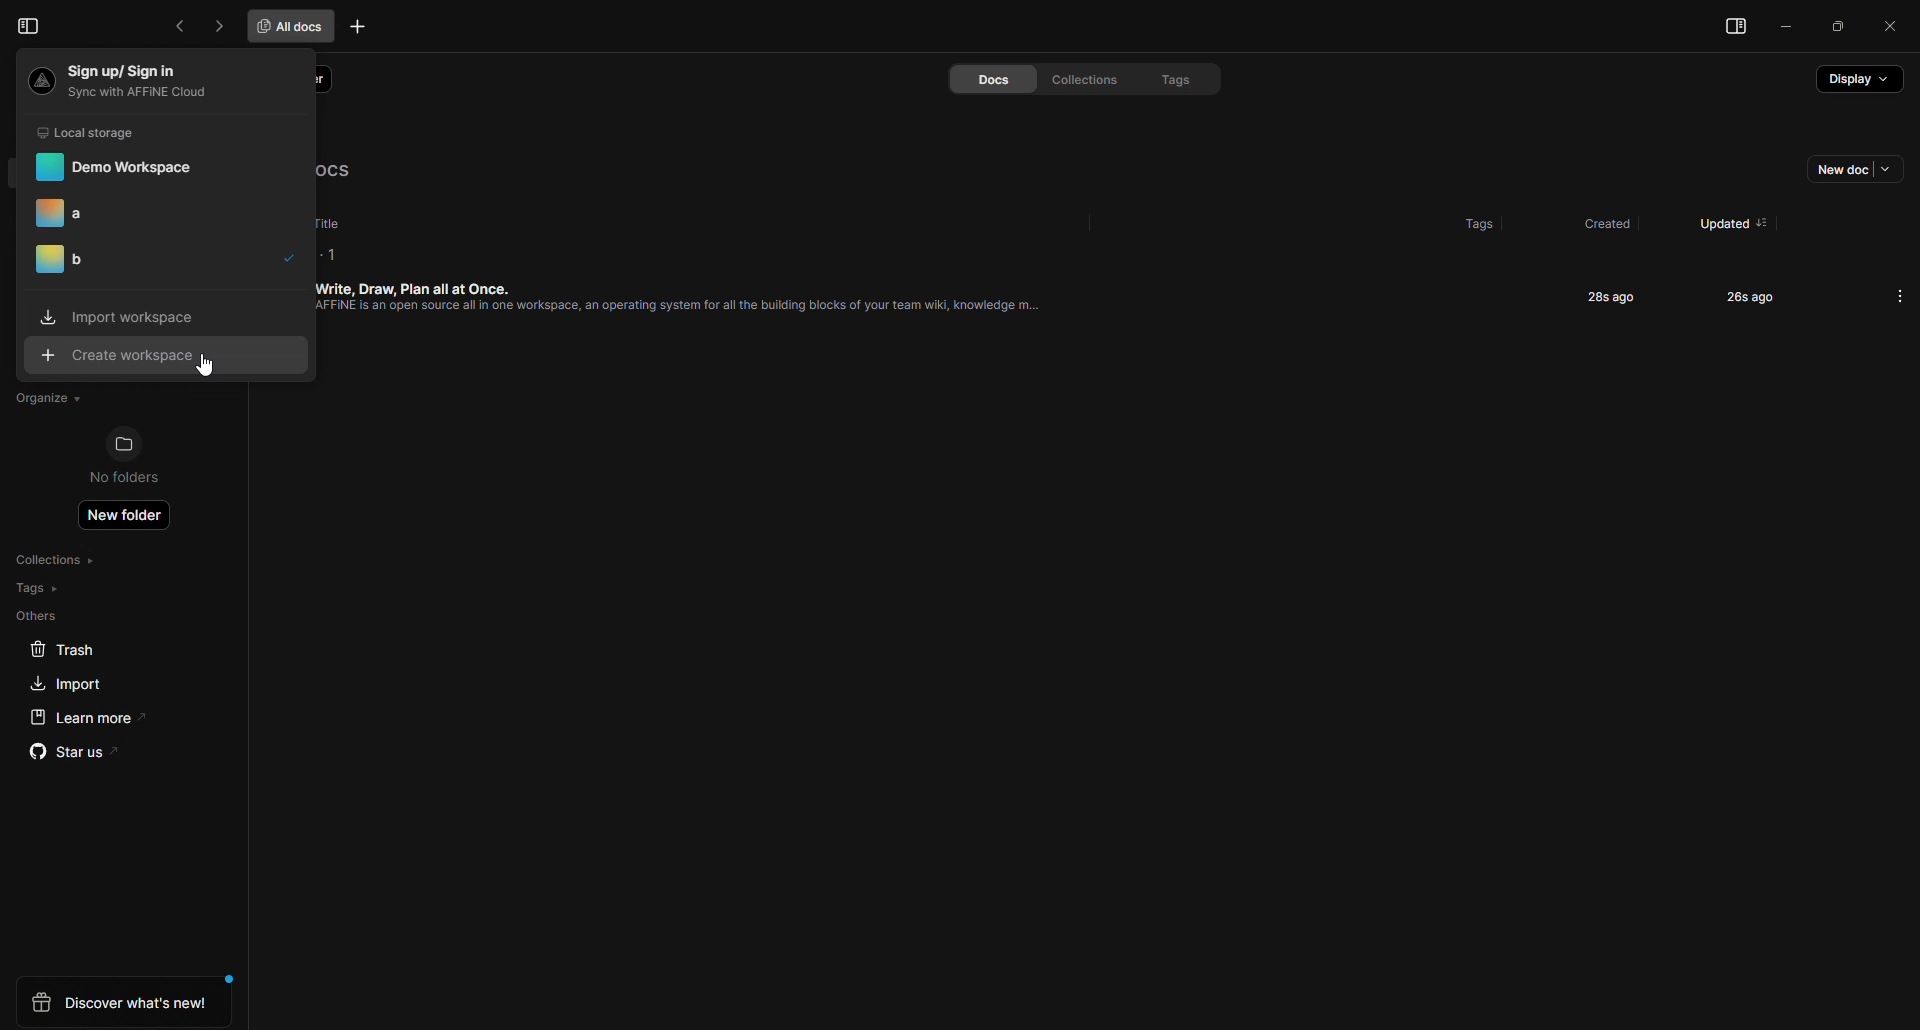 The height and width of the screenshot is (1030, 1920). Describe the element at coordinates (136, 458) in the screenshot. I see `no flders` at that location.